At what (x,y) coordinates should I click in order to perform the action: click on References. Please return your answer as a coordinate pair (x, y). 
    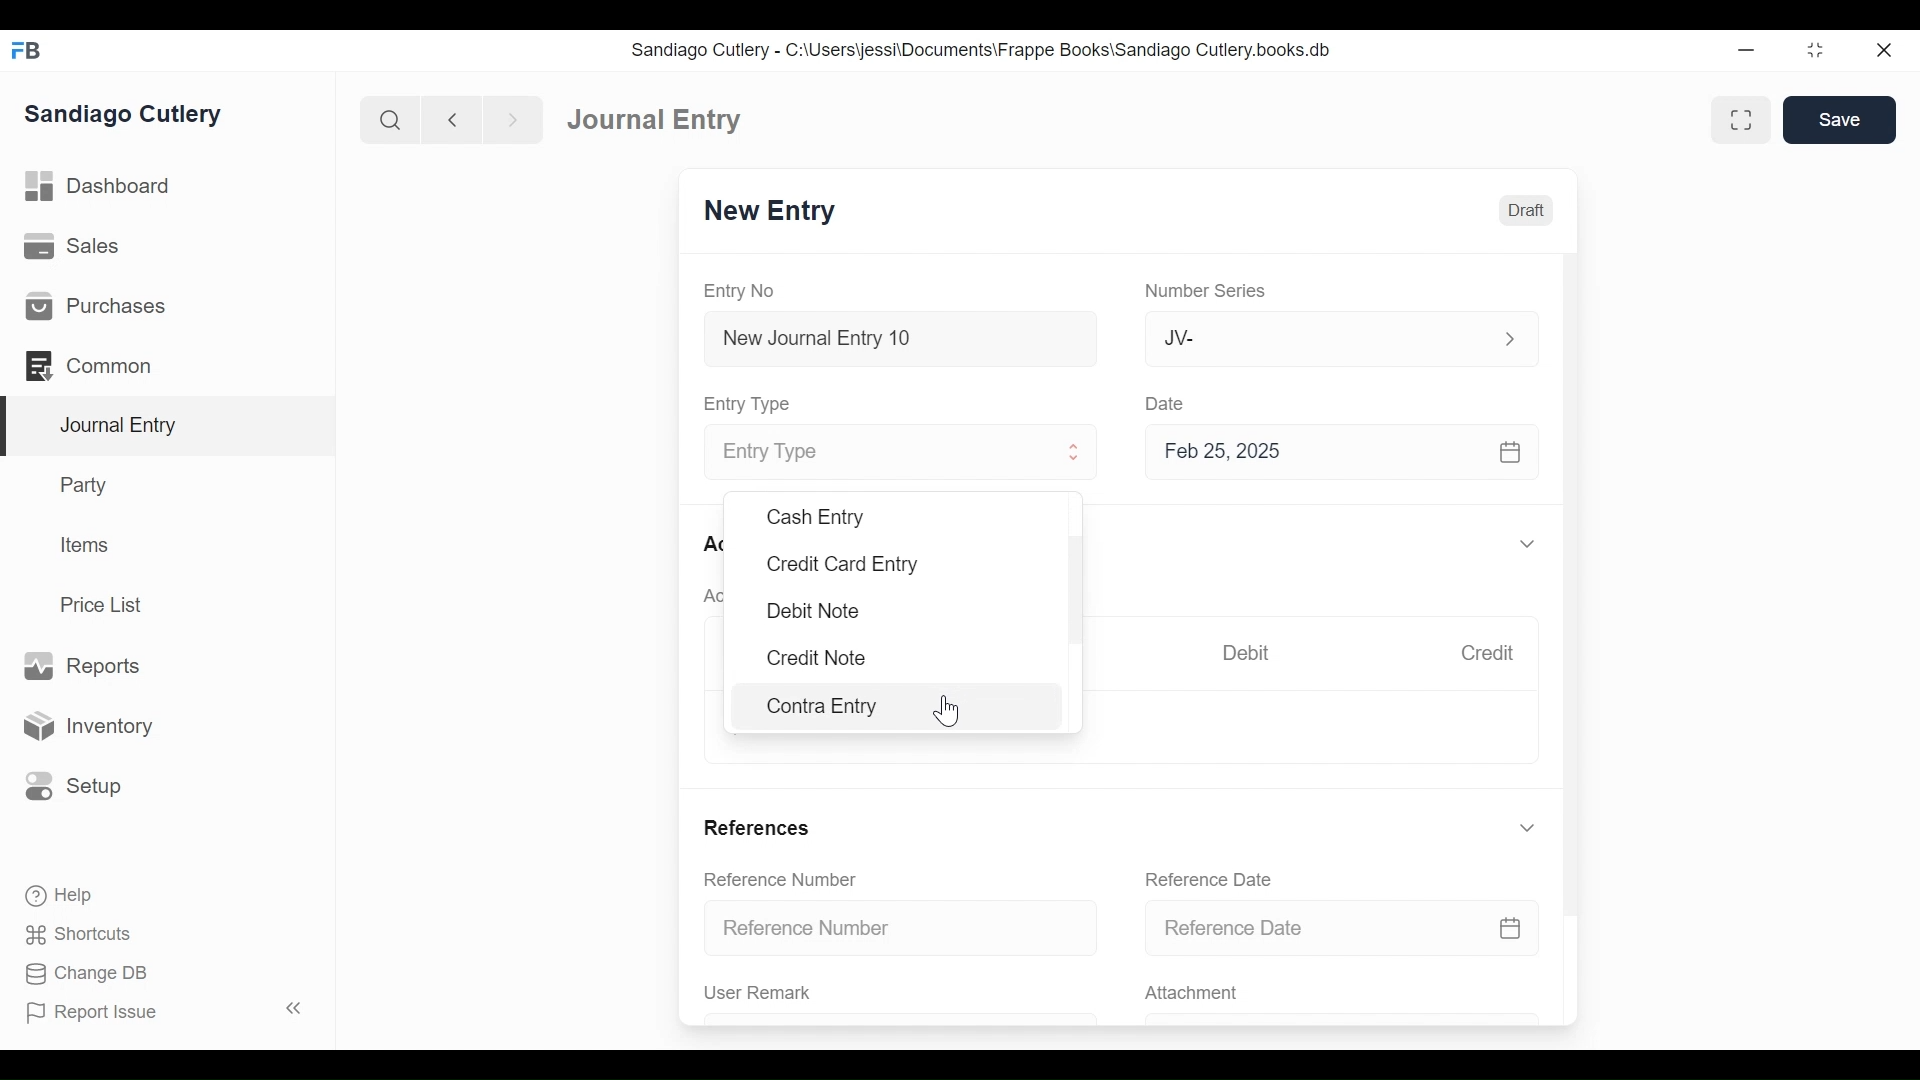
    Looking at the image, I should click on (760, 826).